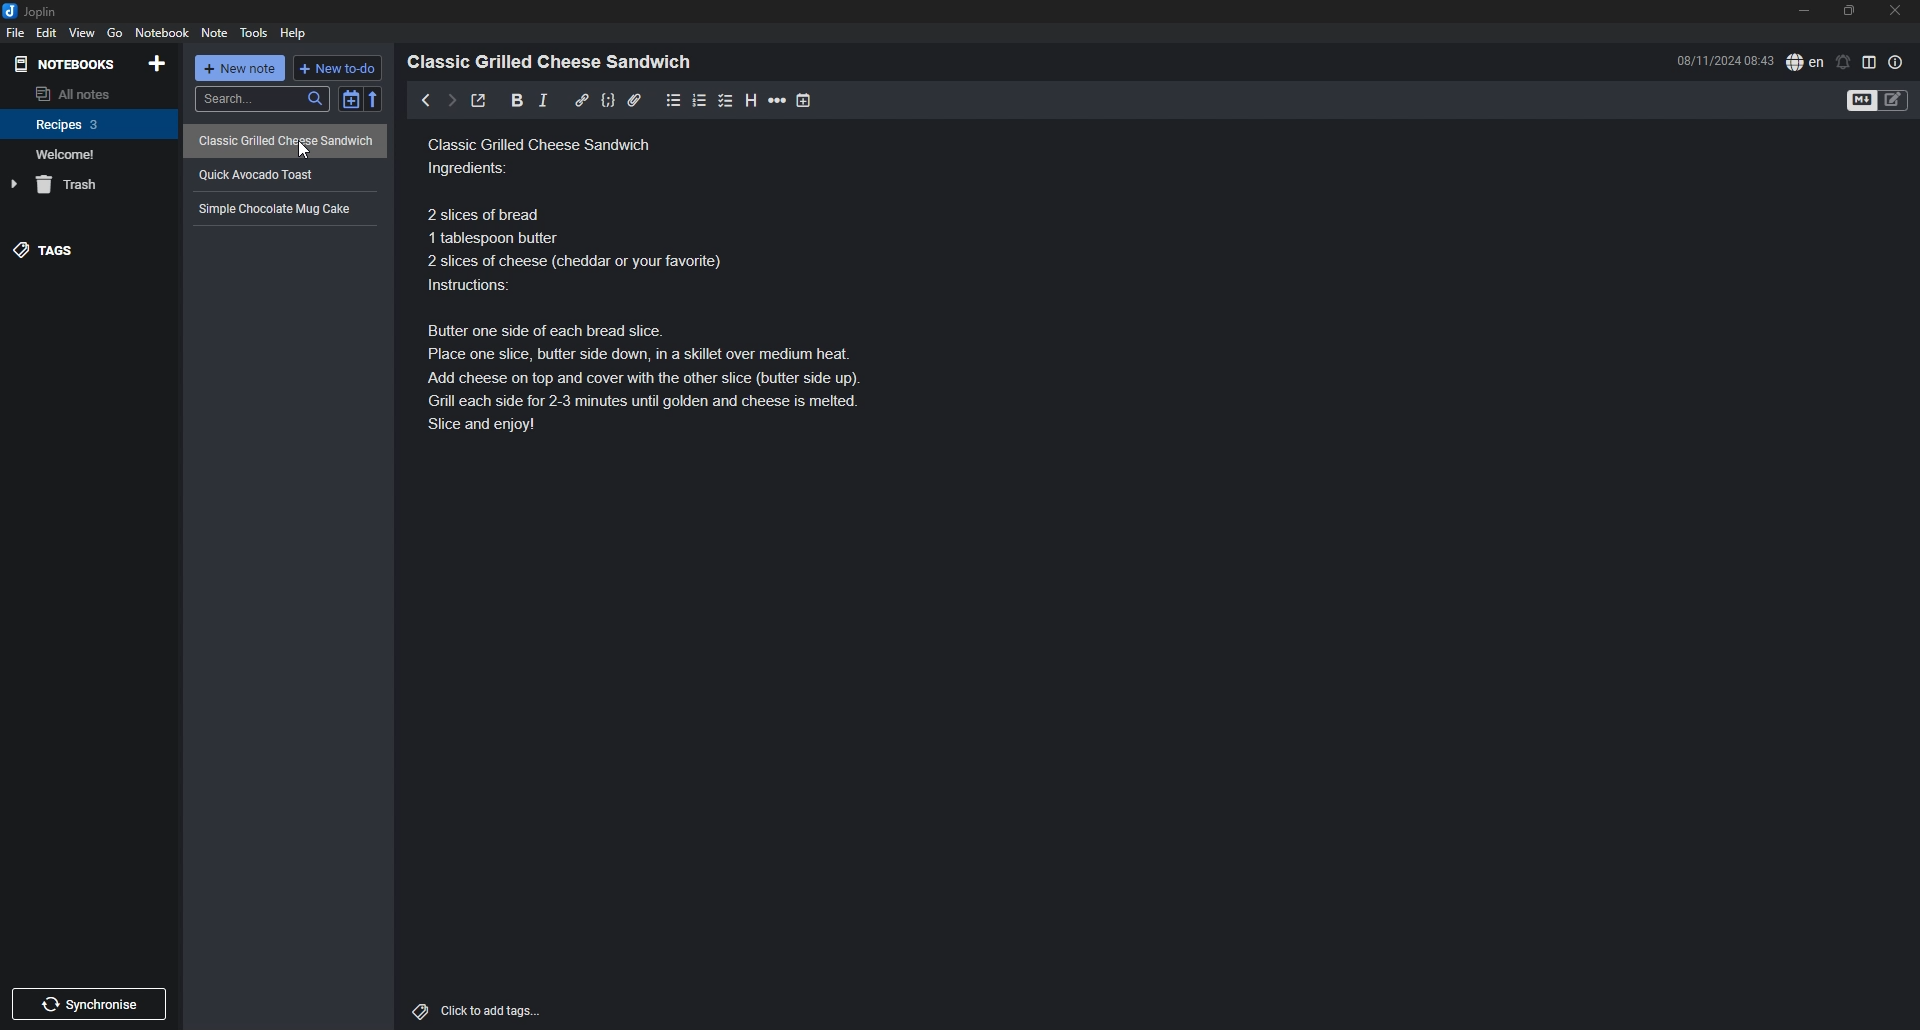  Describe the element at coordinates (480, 100) in the screenshot. I see `toggle external editor` at that location.